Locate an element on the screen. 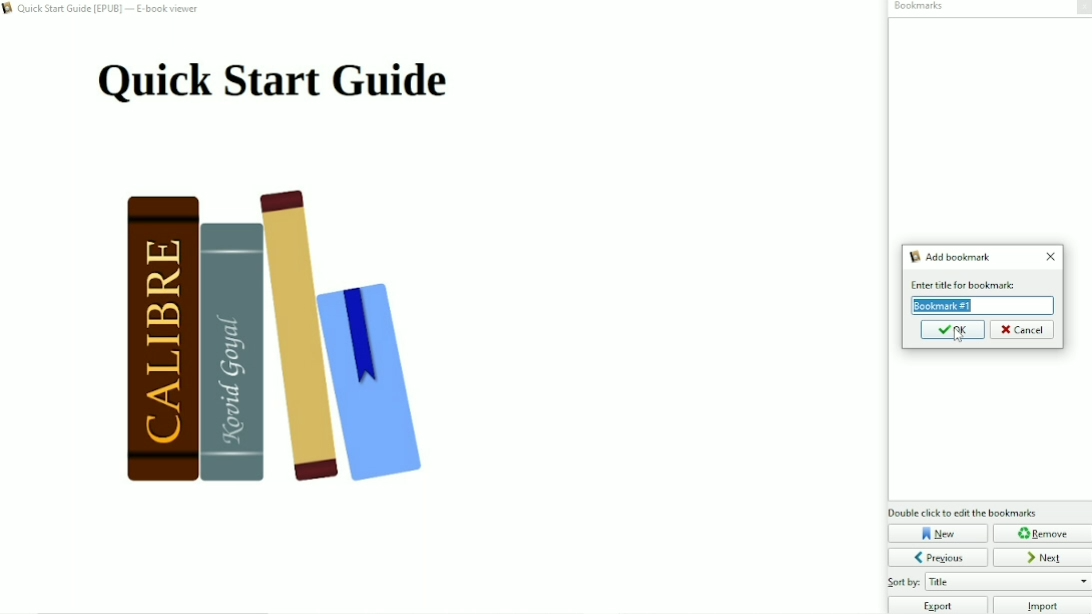  Double click to edit the bookmarks is located at coordinates (963, 512).